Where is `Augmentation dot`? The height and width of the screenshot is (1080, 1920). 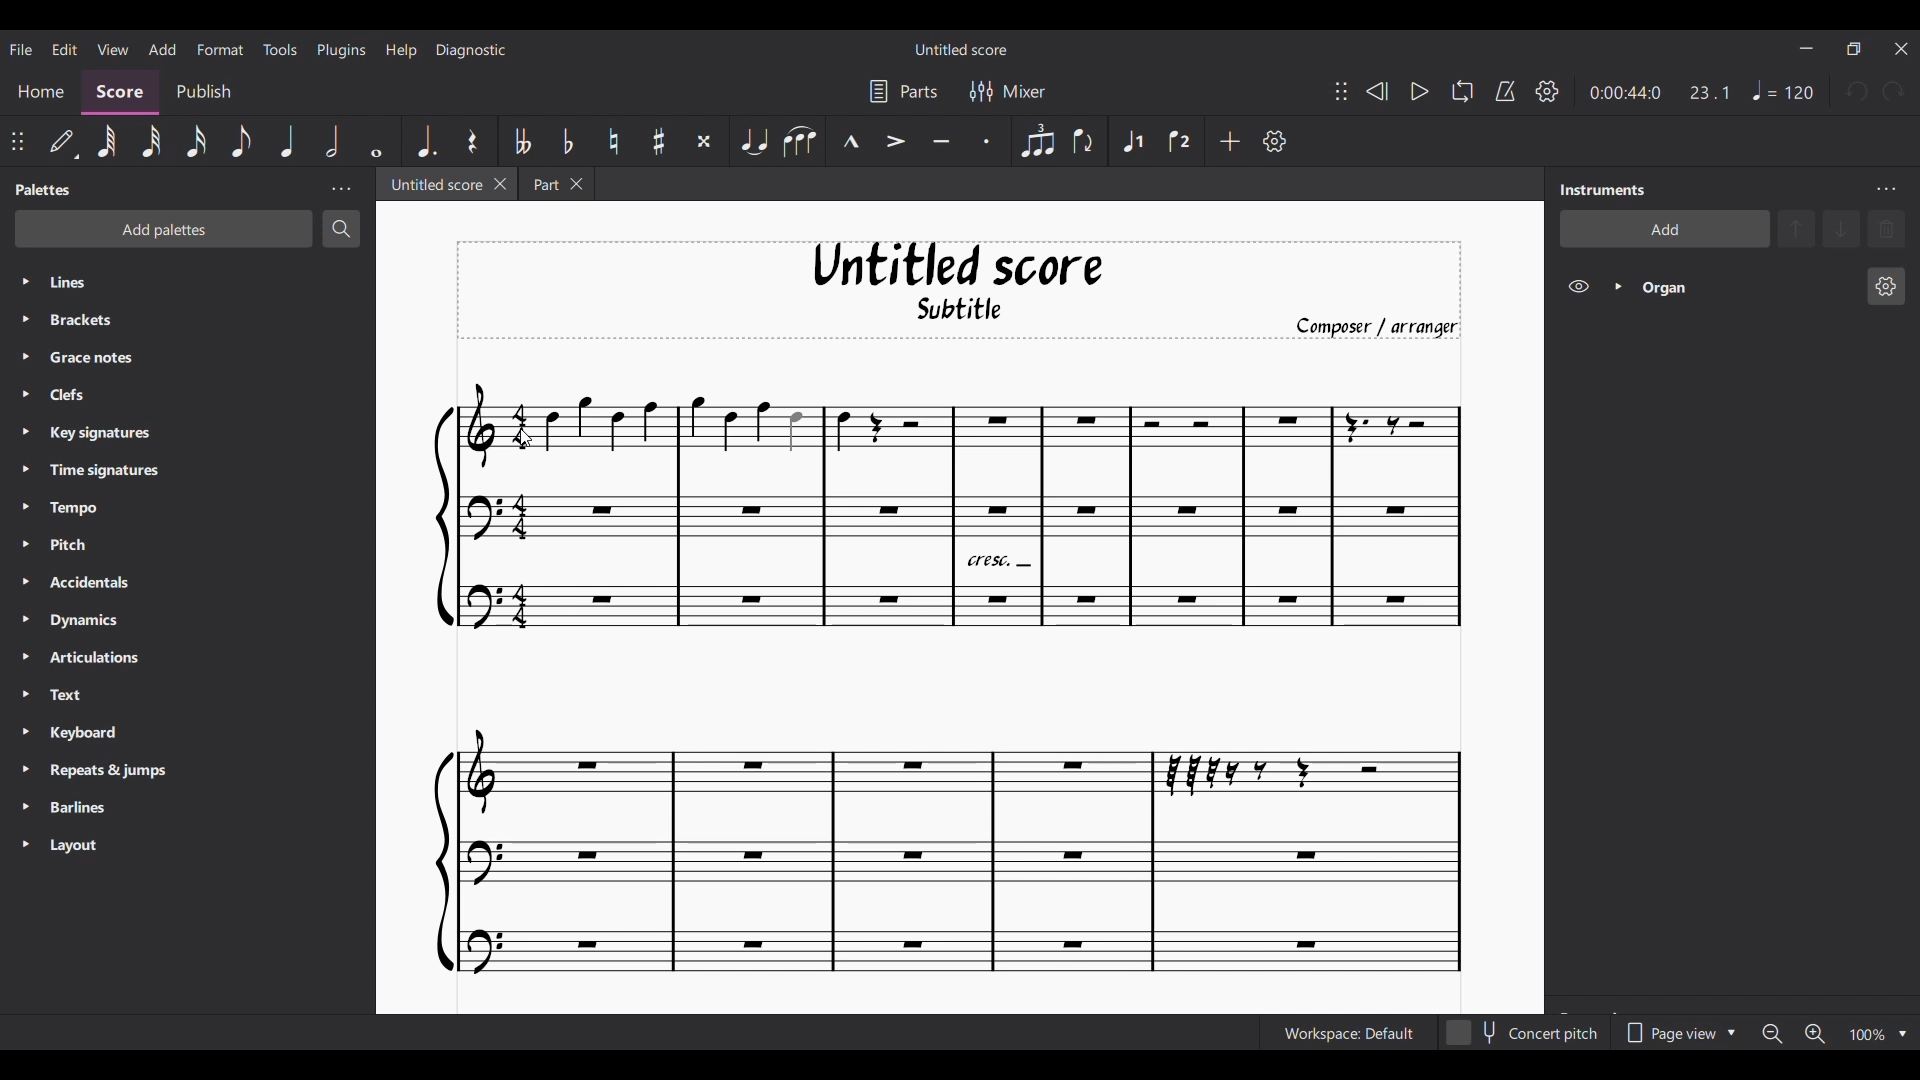 Augmentation dot is located at coordinates (425, 141).